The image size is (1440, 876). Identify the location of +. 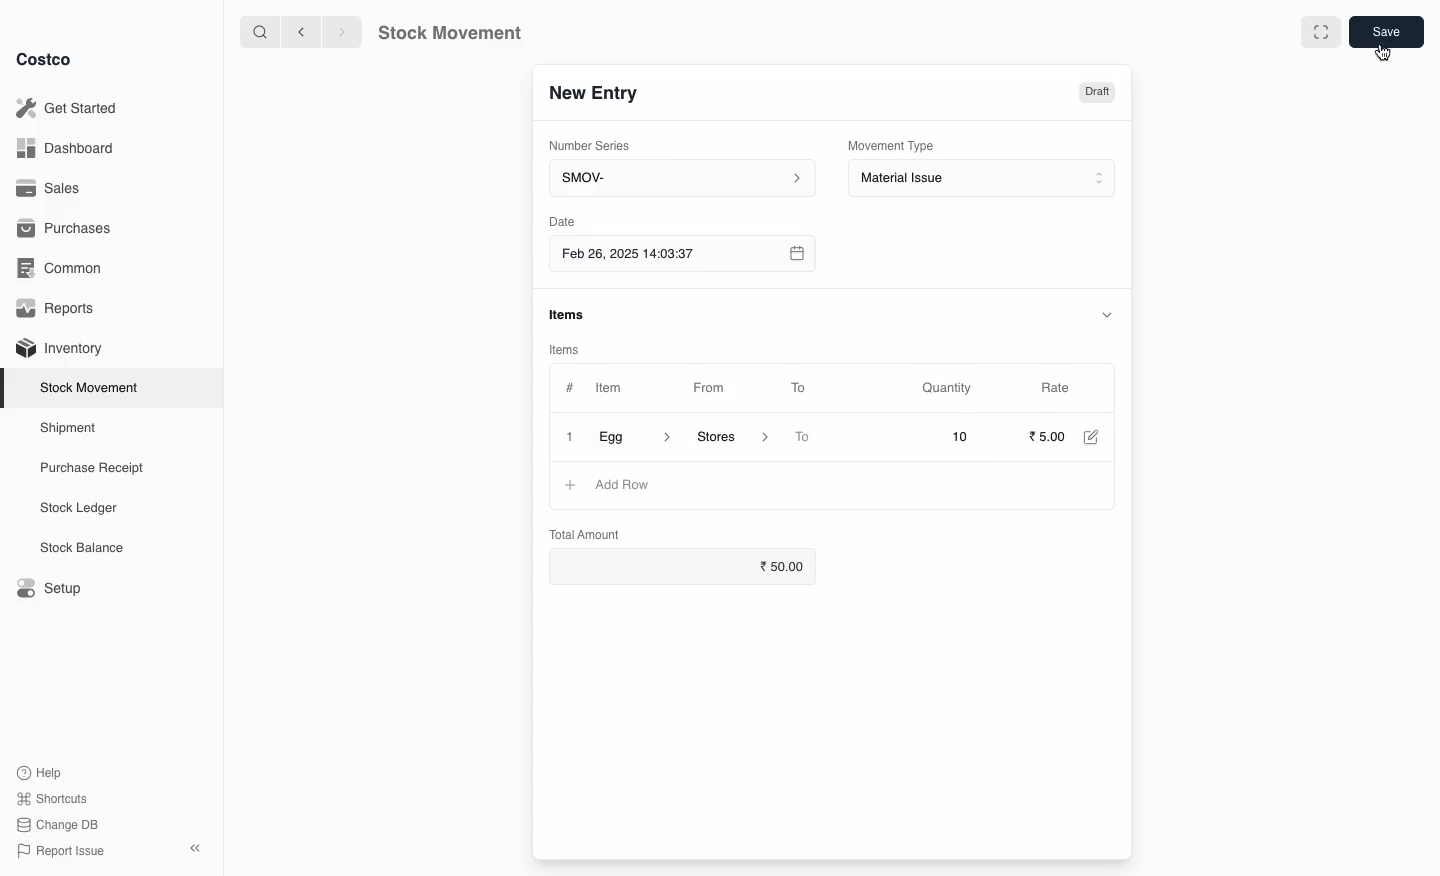
(569, 484).